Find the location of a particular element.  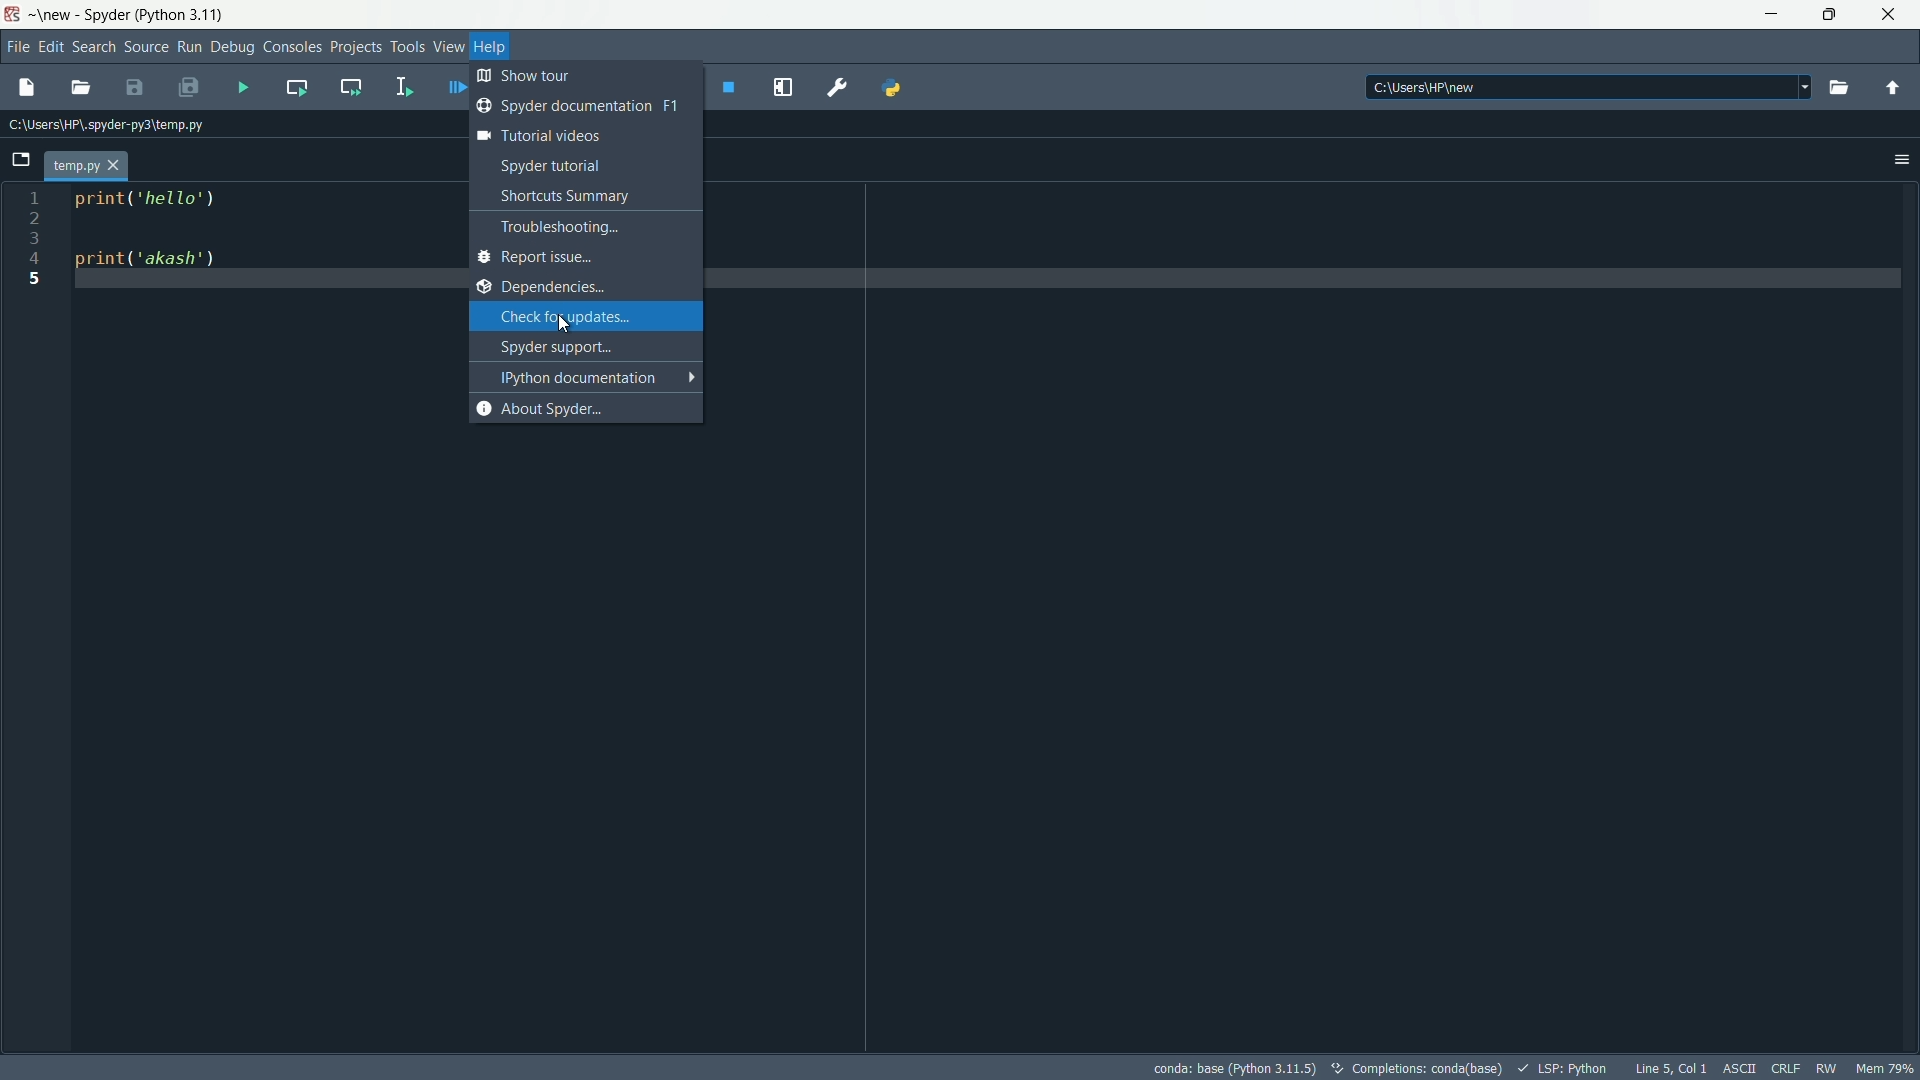

app name  is located at coordinates (108, 15).